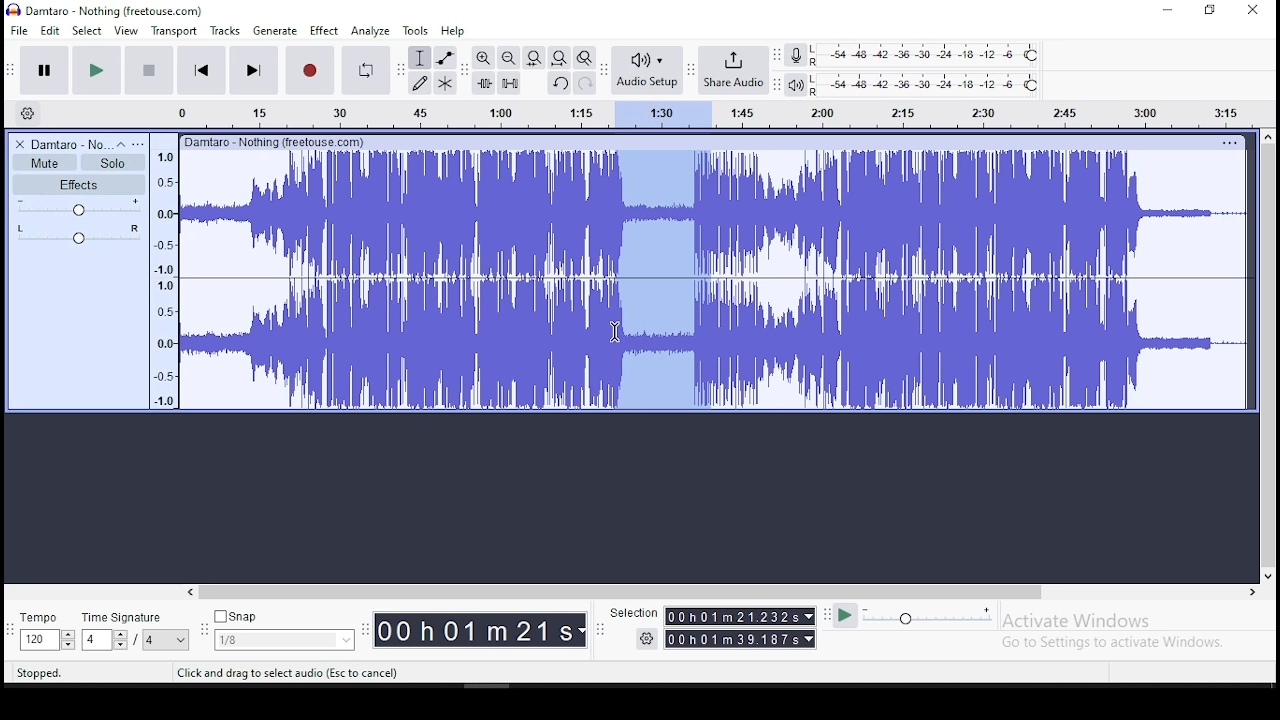  I want to click on , so click(366, 628).